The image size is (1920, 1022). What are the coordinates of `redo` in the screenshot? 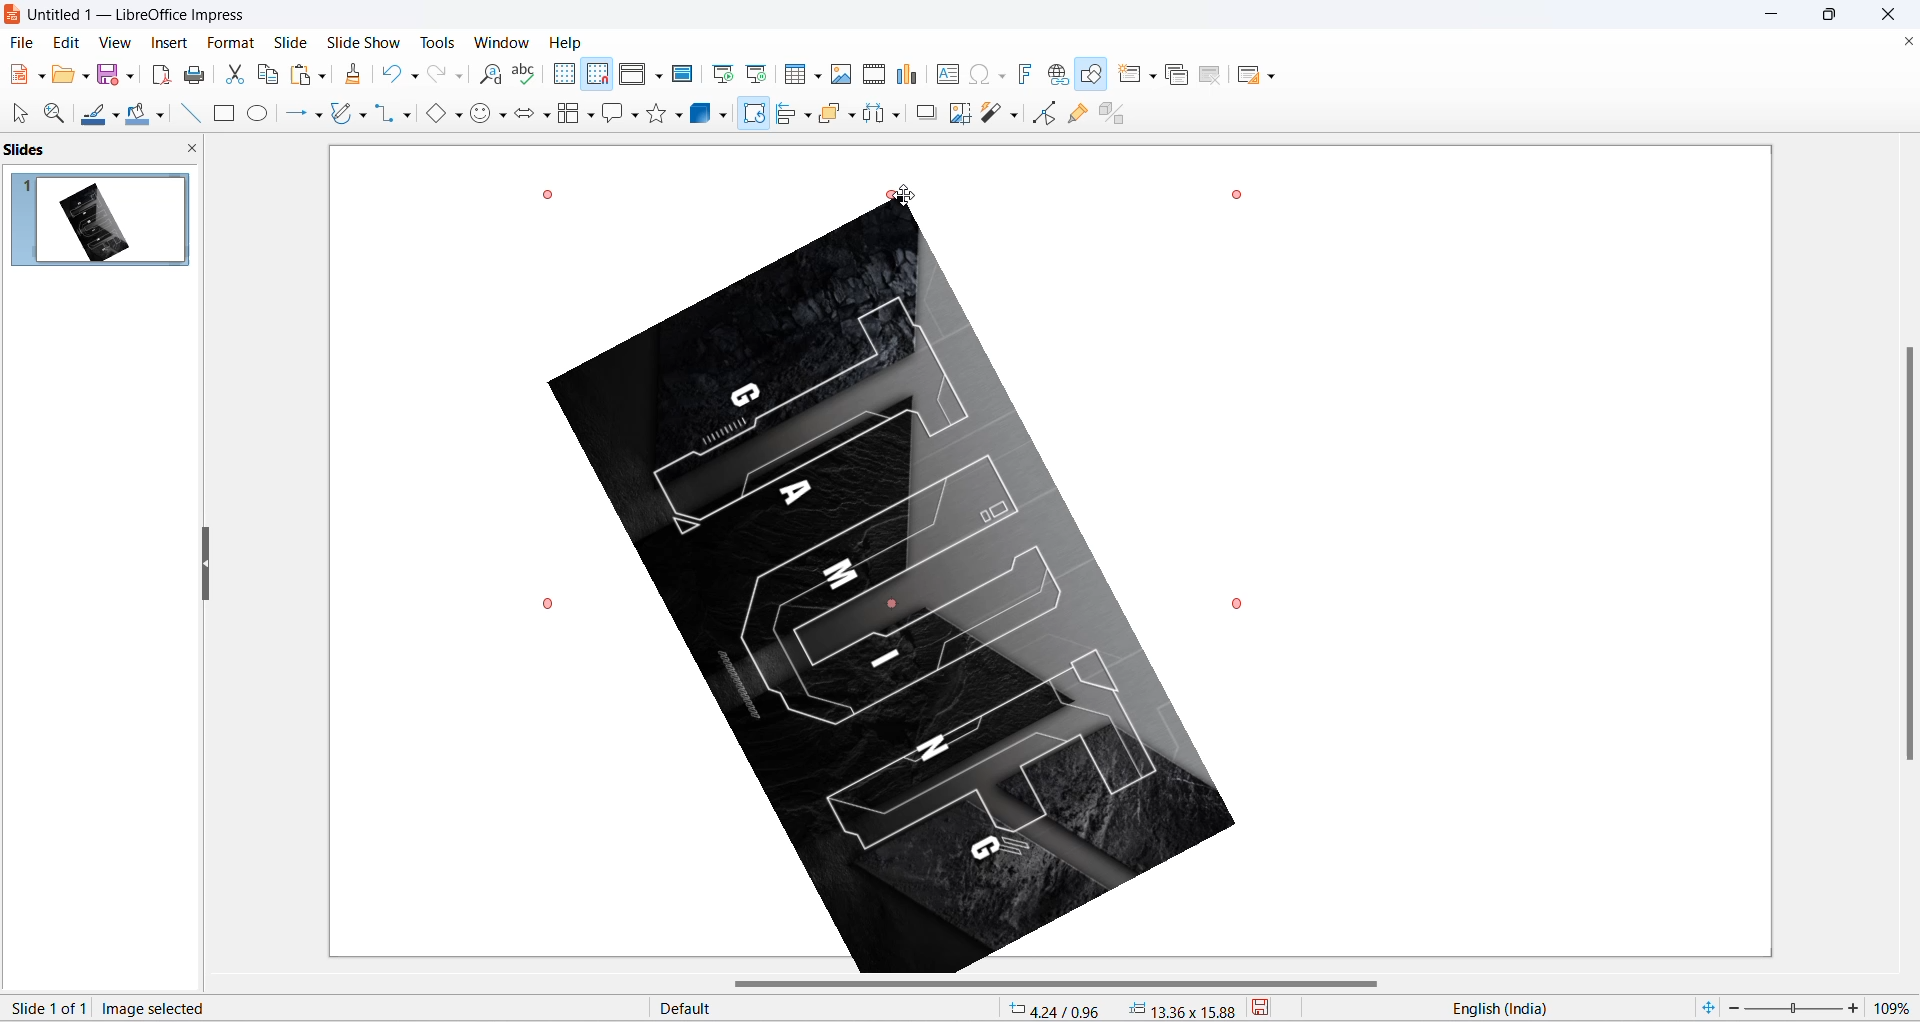 It's located at (437, 75).